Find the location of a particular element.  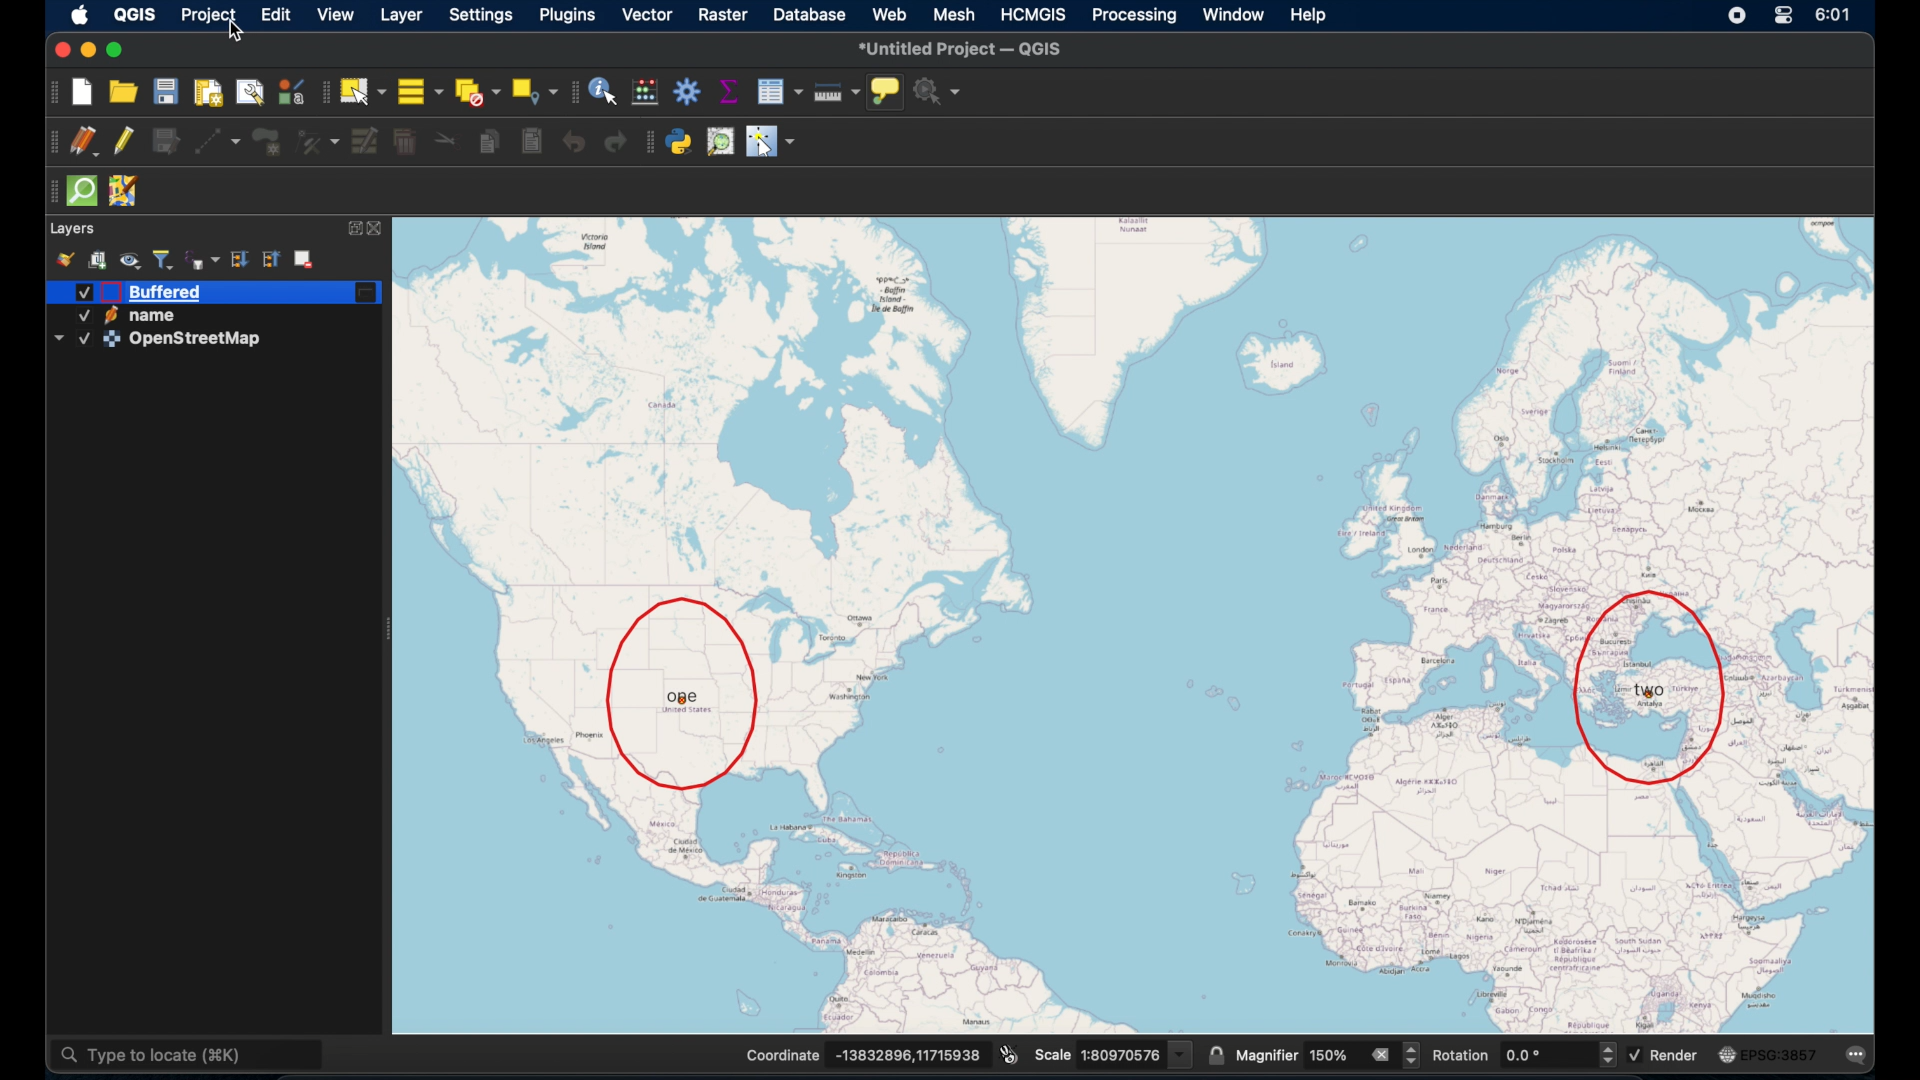

measure line is located at coordinates (835, 90).